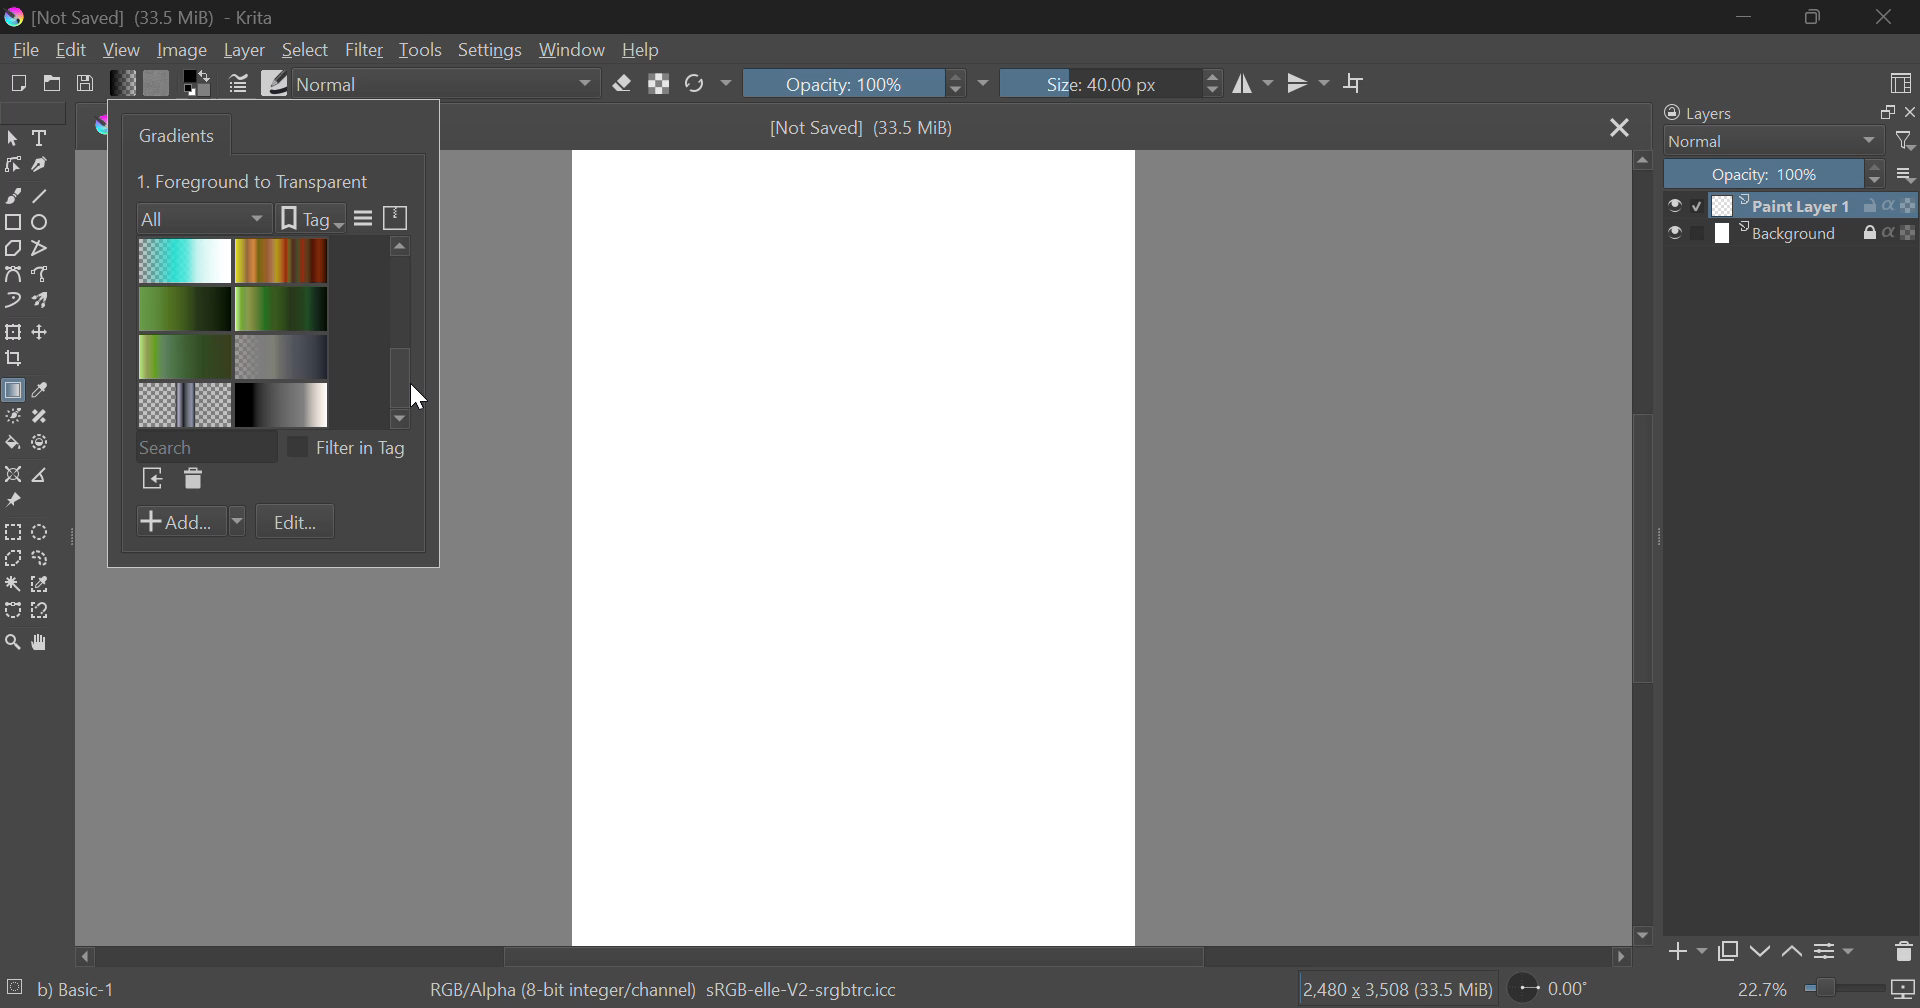  What do you see at coordinates (283, 354) in the screenshot?
I see `Gradient 6` at bounding box center [283, 354].